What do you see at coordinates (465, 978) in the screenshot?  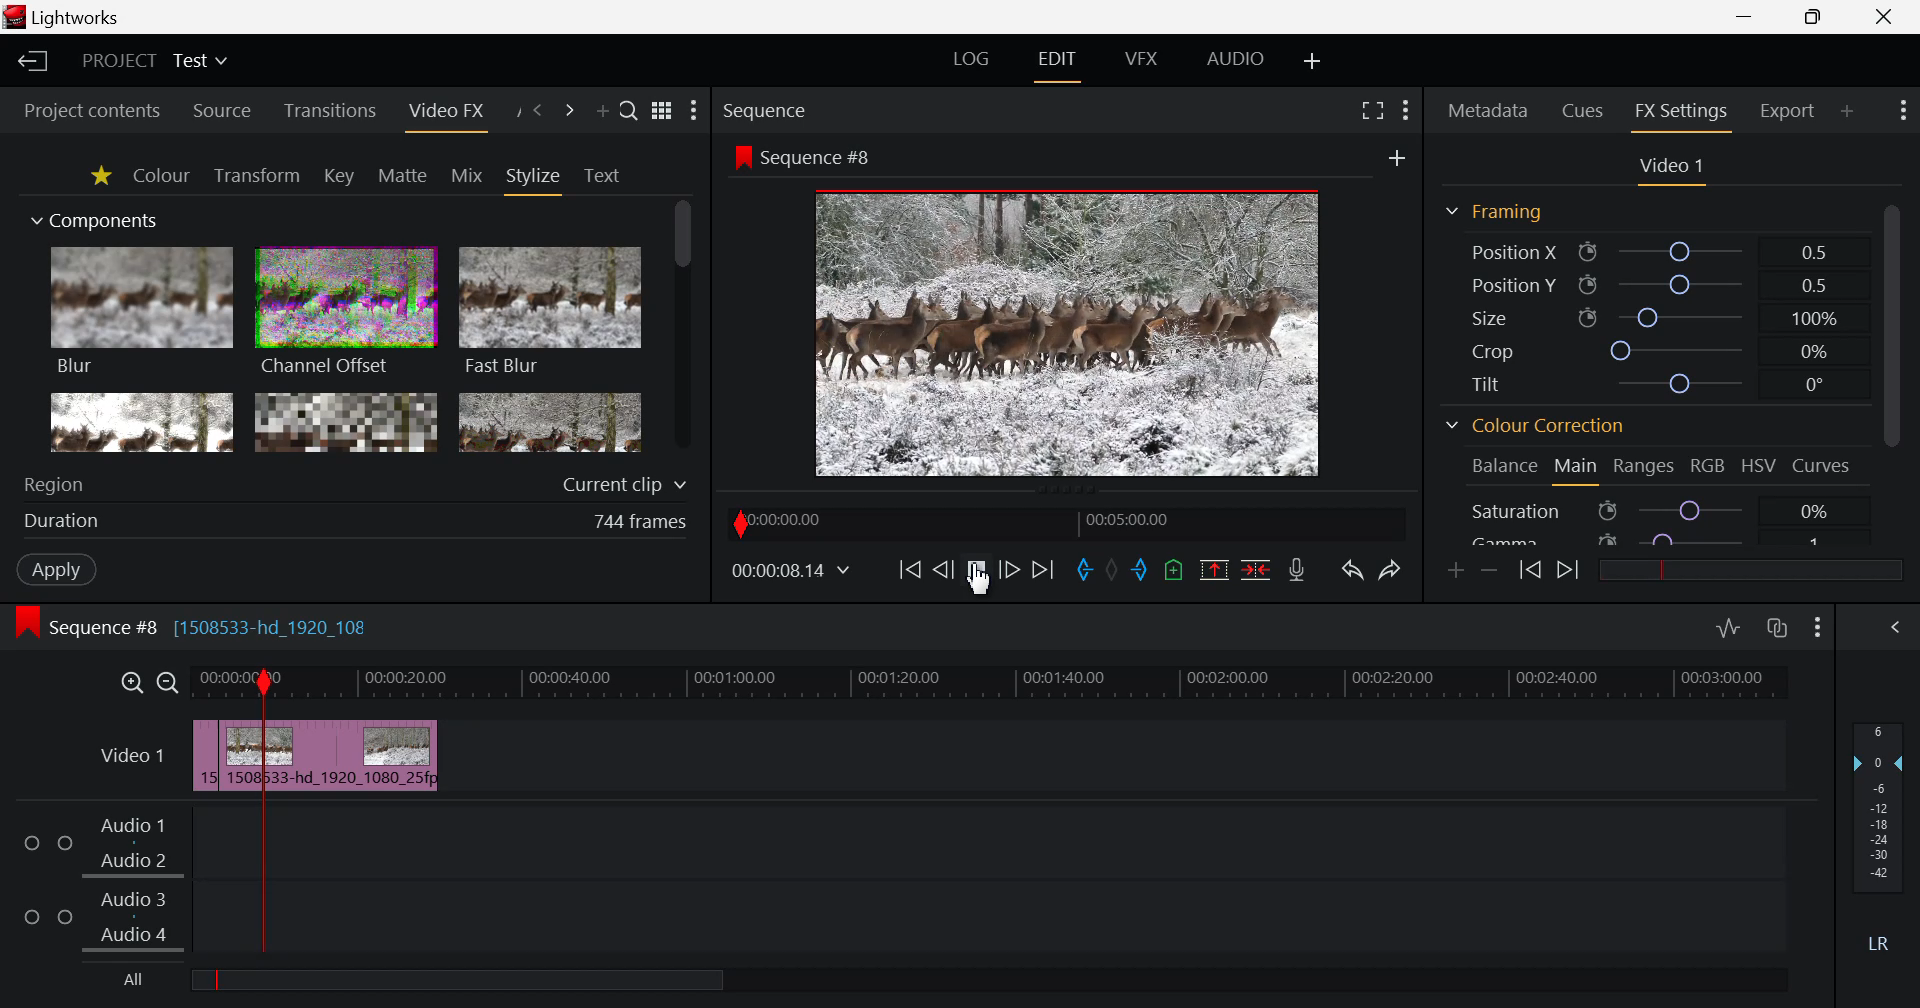 I see `All` at bounding box center [465, 978].